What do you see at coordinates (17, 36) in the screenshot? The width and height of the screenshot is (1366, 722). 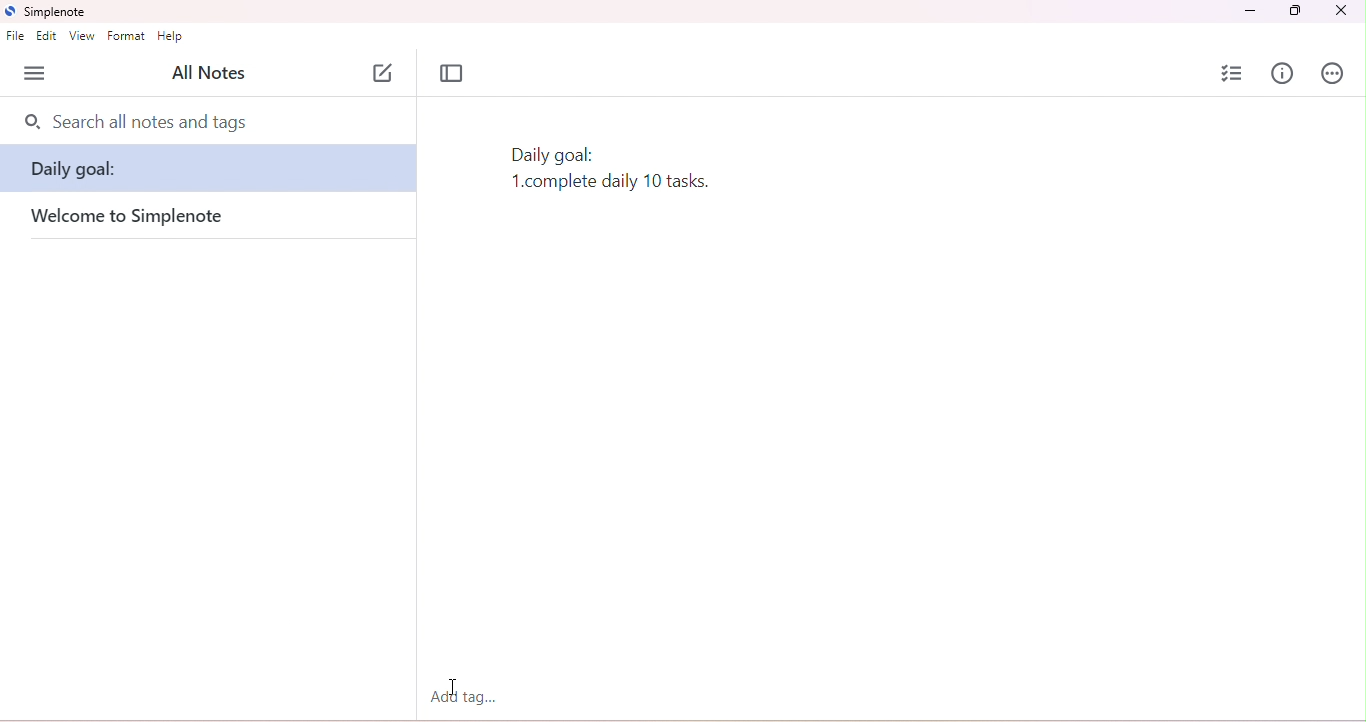 I see `file` at bounding box center [17, 36].